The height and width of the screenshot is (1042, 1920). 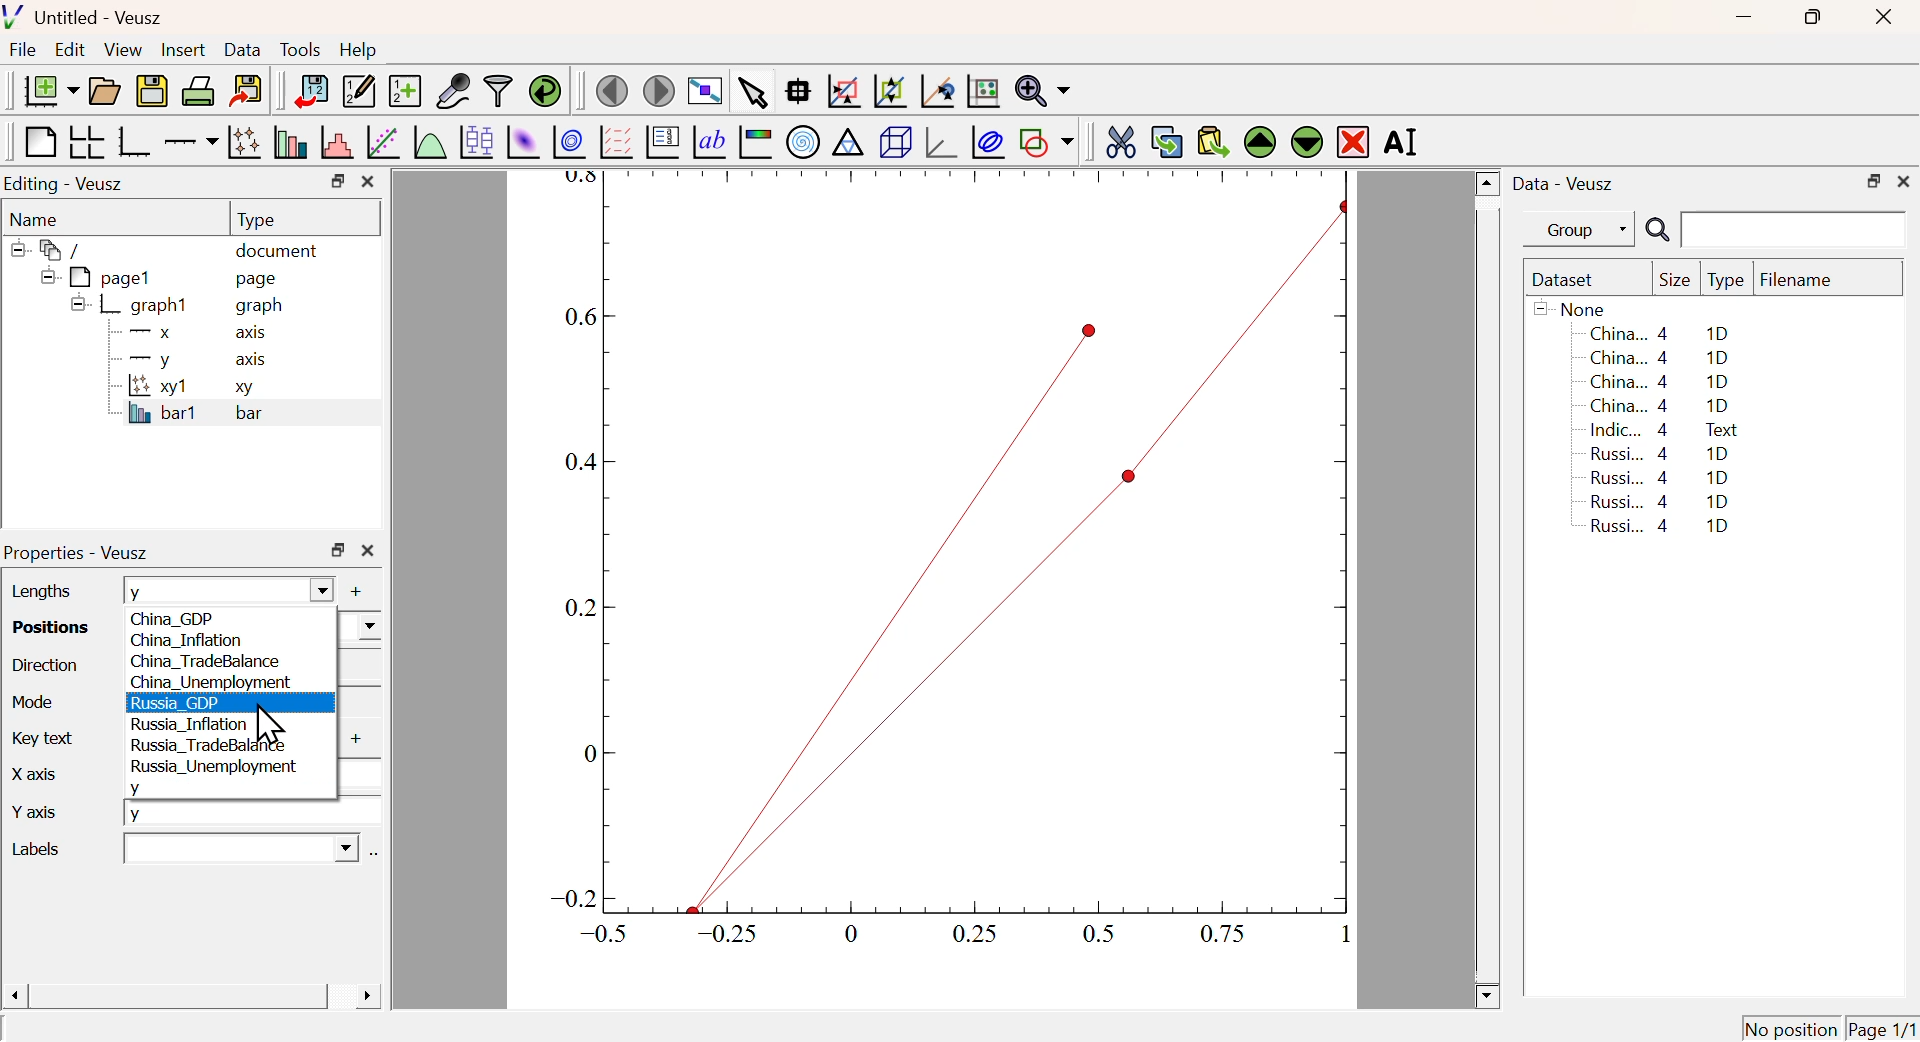 I want to click on Plot 2D set as contours, so click(x=569, y=143).